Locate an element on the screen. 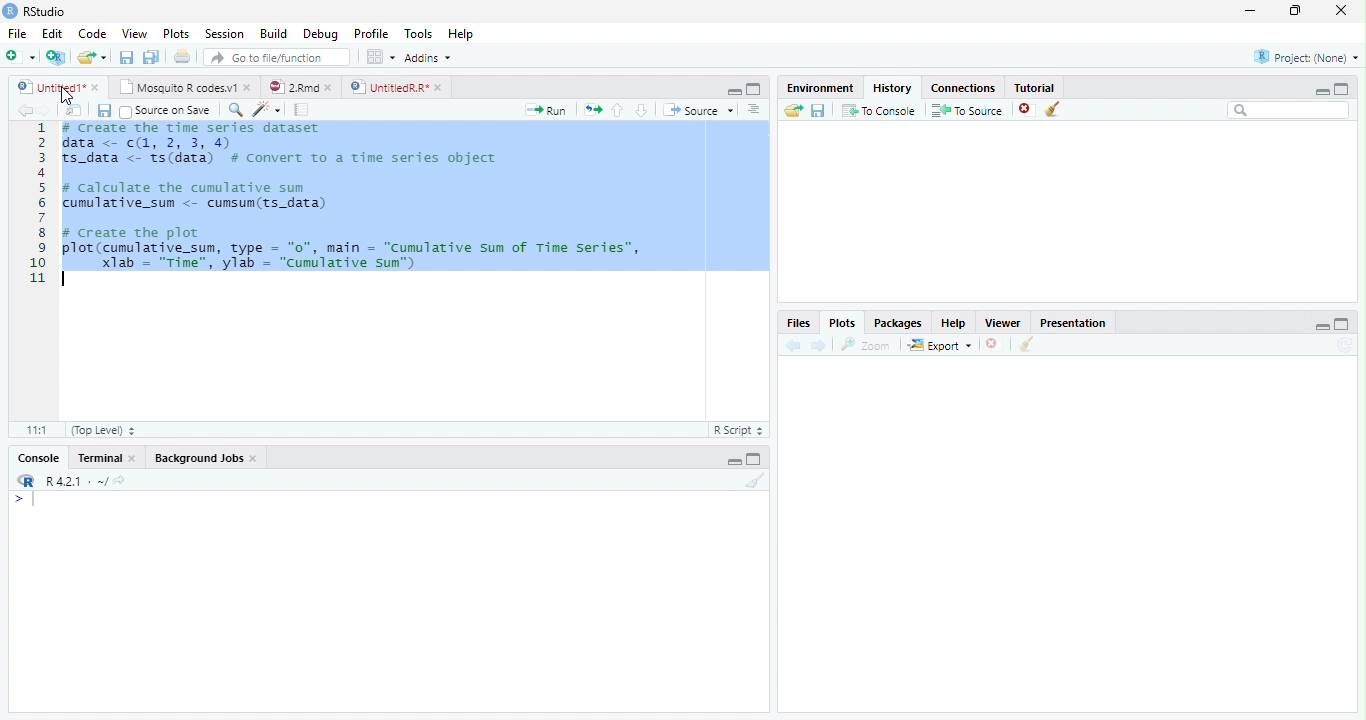  Terminal is located at coordinates (106, 458).